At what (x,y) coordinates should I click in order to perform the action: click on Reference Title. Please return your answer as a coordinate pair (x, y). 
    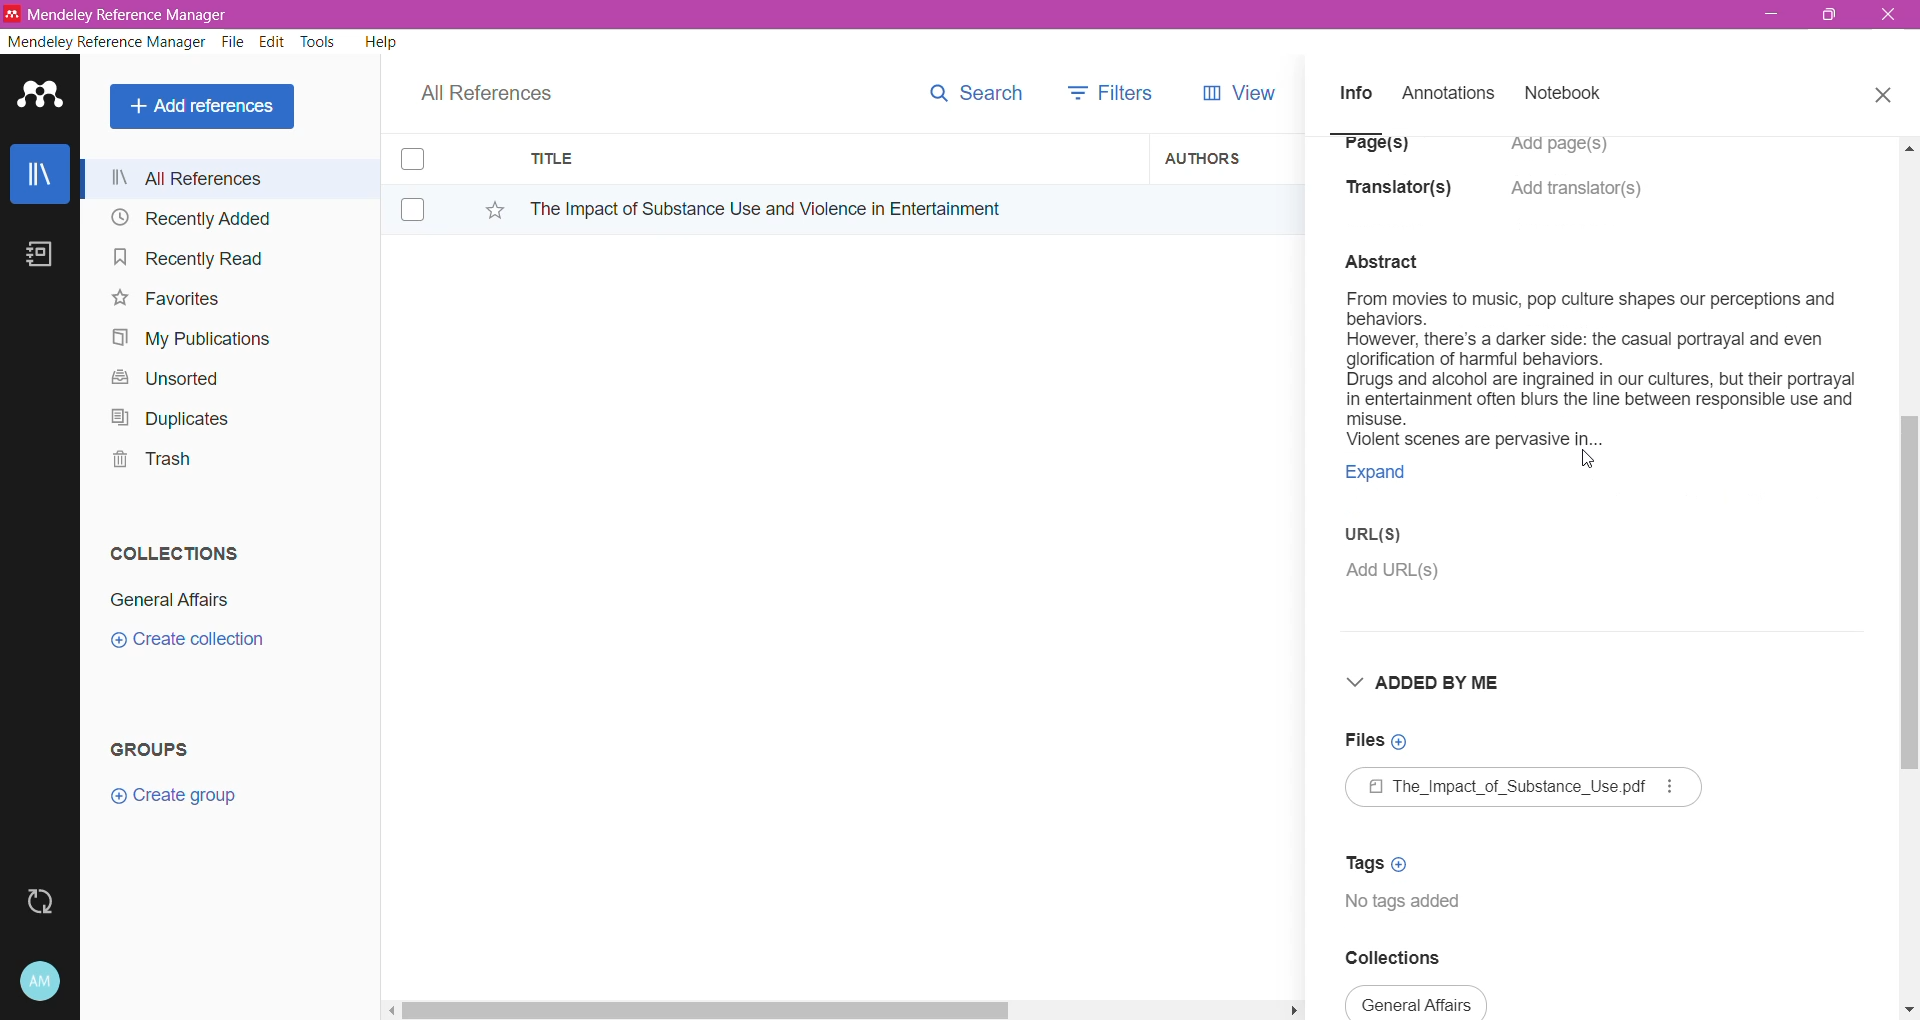
    Looking at the image, I should click on (829, 208).